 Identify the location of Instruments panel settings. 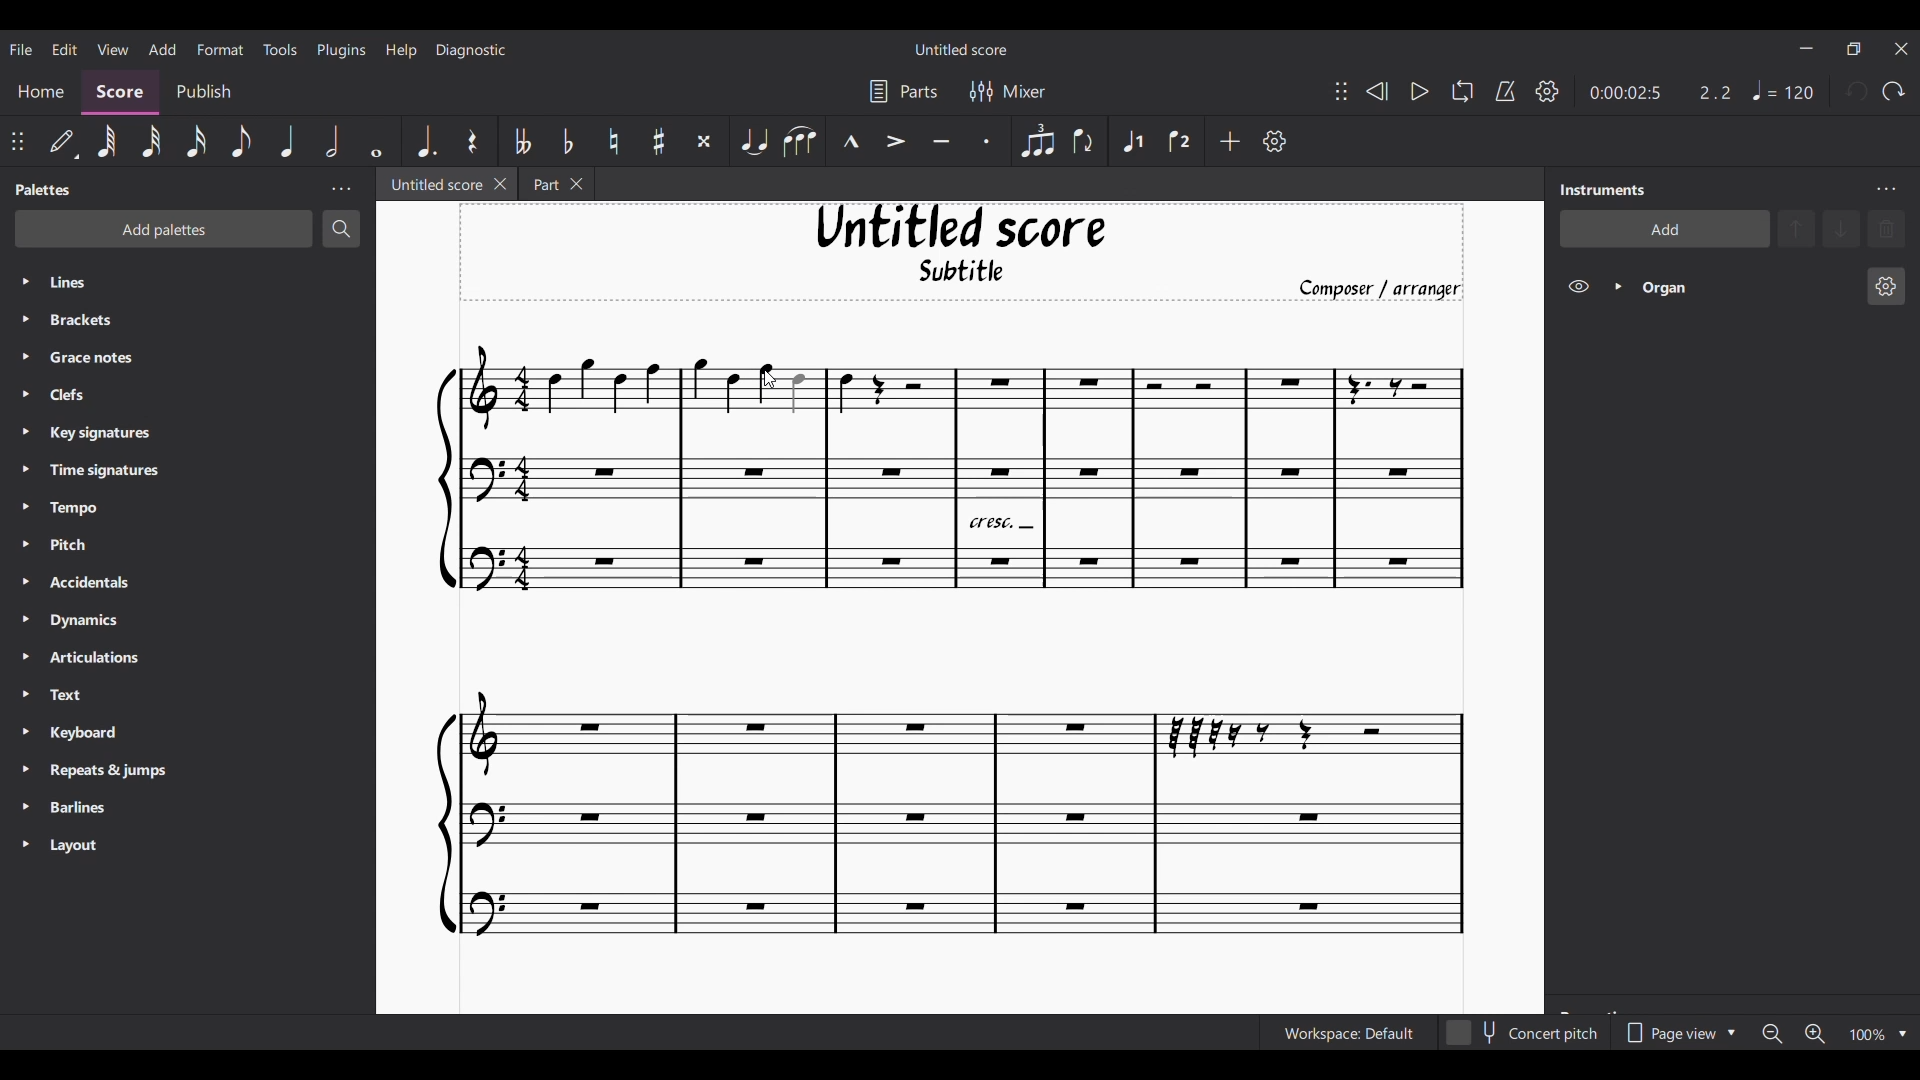
(1886, 190).